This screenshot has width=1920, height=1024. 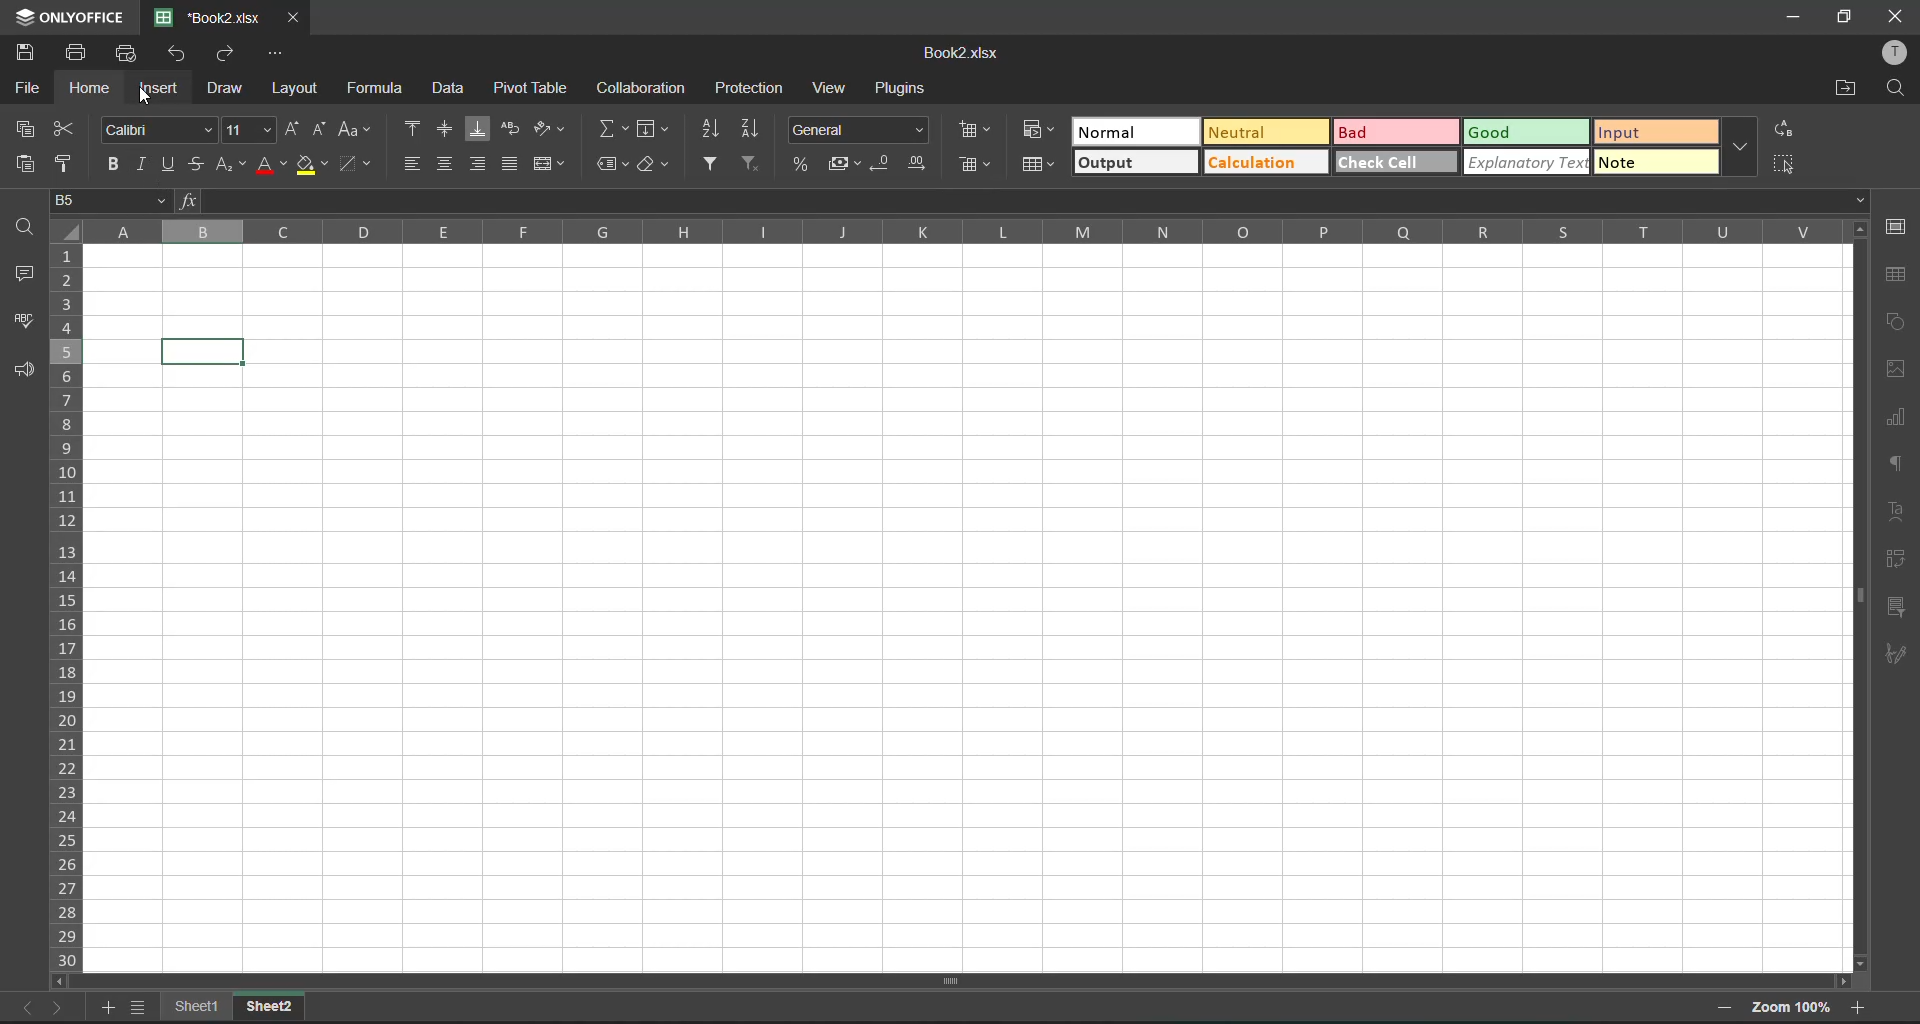 I want to click on align middle, so click(x=443, y=127).